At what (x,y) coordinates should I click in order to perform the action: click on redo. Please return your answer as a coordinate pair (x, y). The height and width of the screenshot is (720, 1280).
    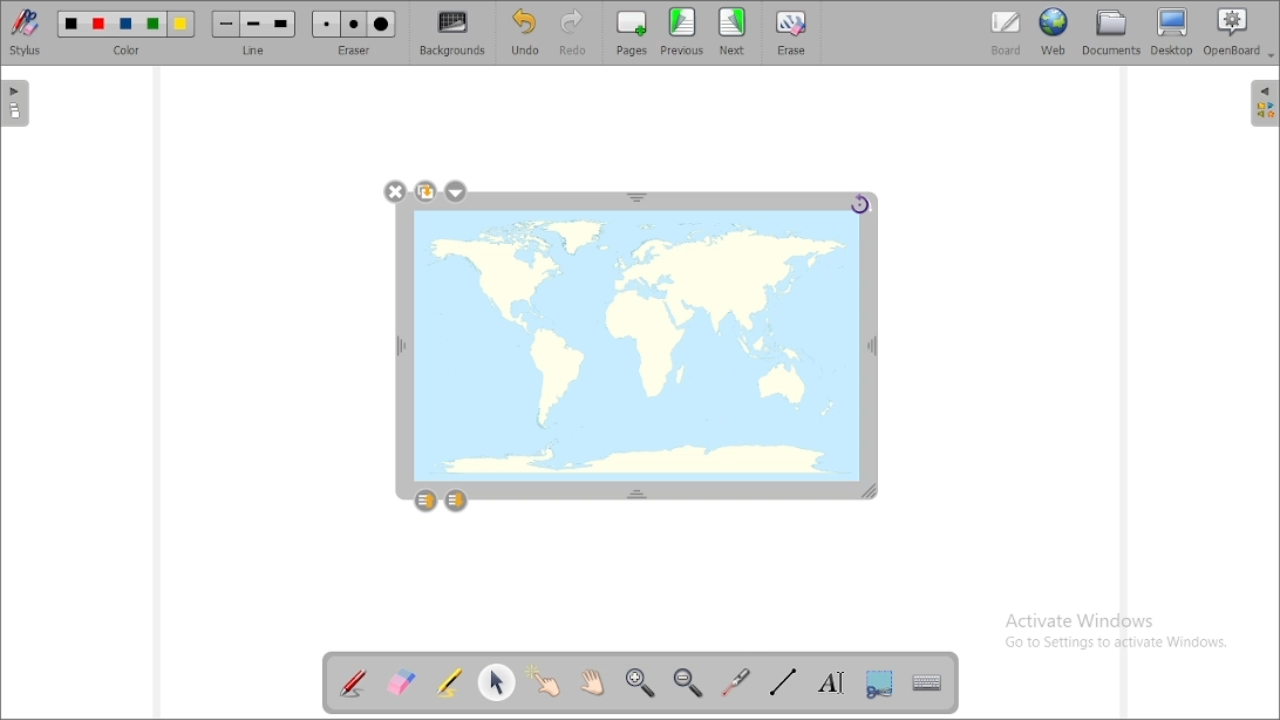
    Looking at the image, I should click on (574, 33).